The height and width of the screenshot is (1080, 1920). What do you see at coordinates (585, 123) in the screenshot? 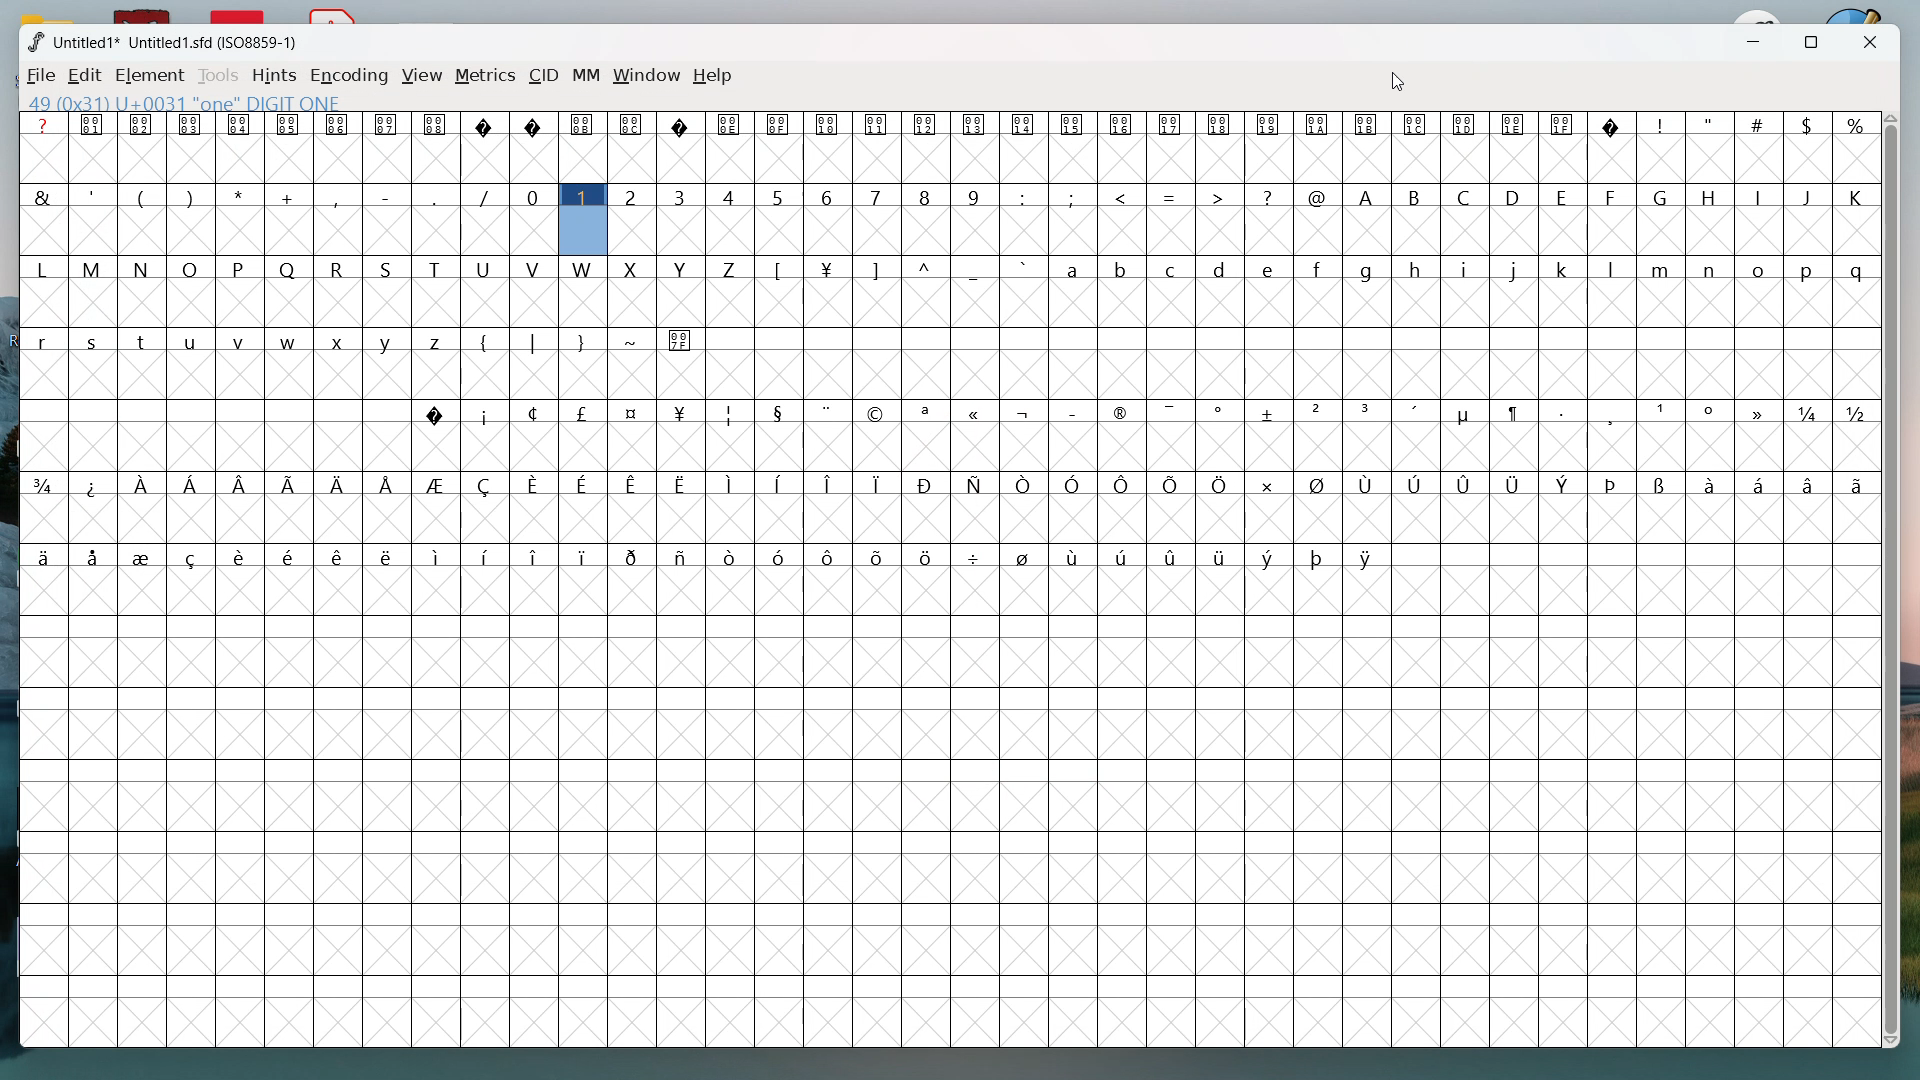
I see `symbol` at bounding box center [585, 123].